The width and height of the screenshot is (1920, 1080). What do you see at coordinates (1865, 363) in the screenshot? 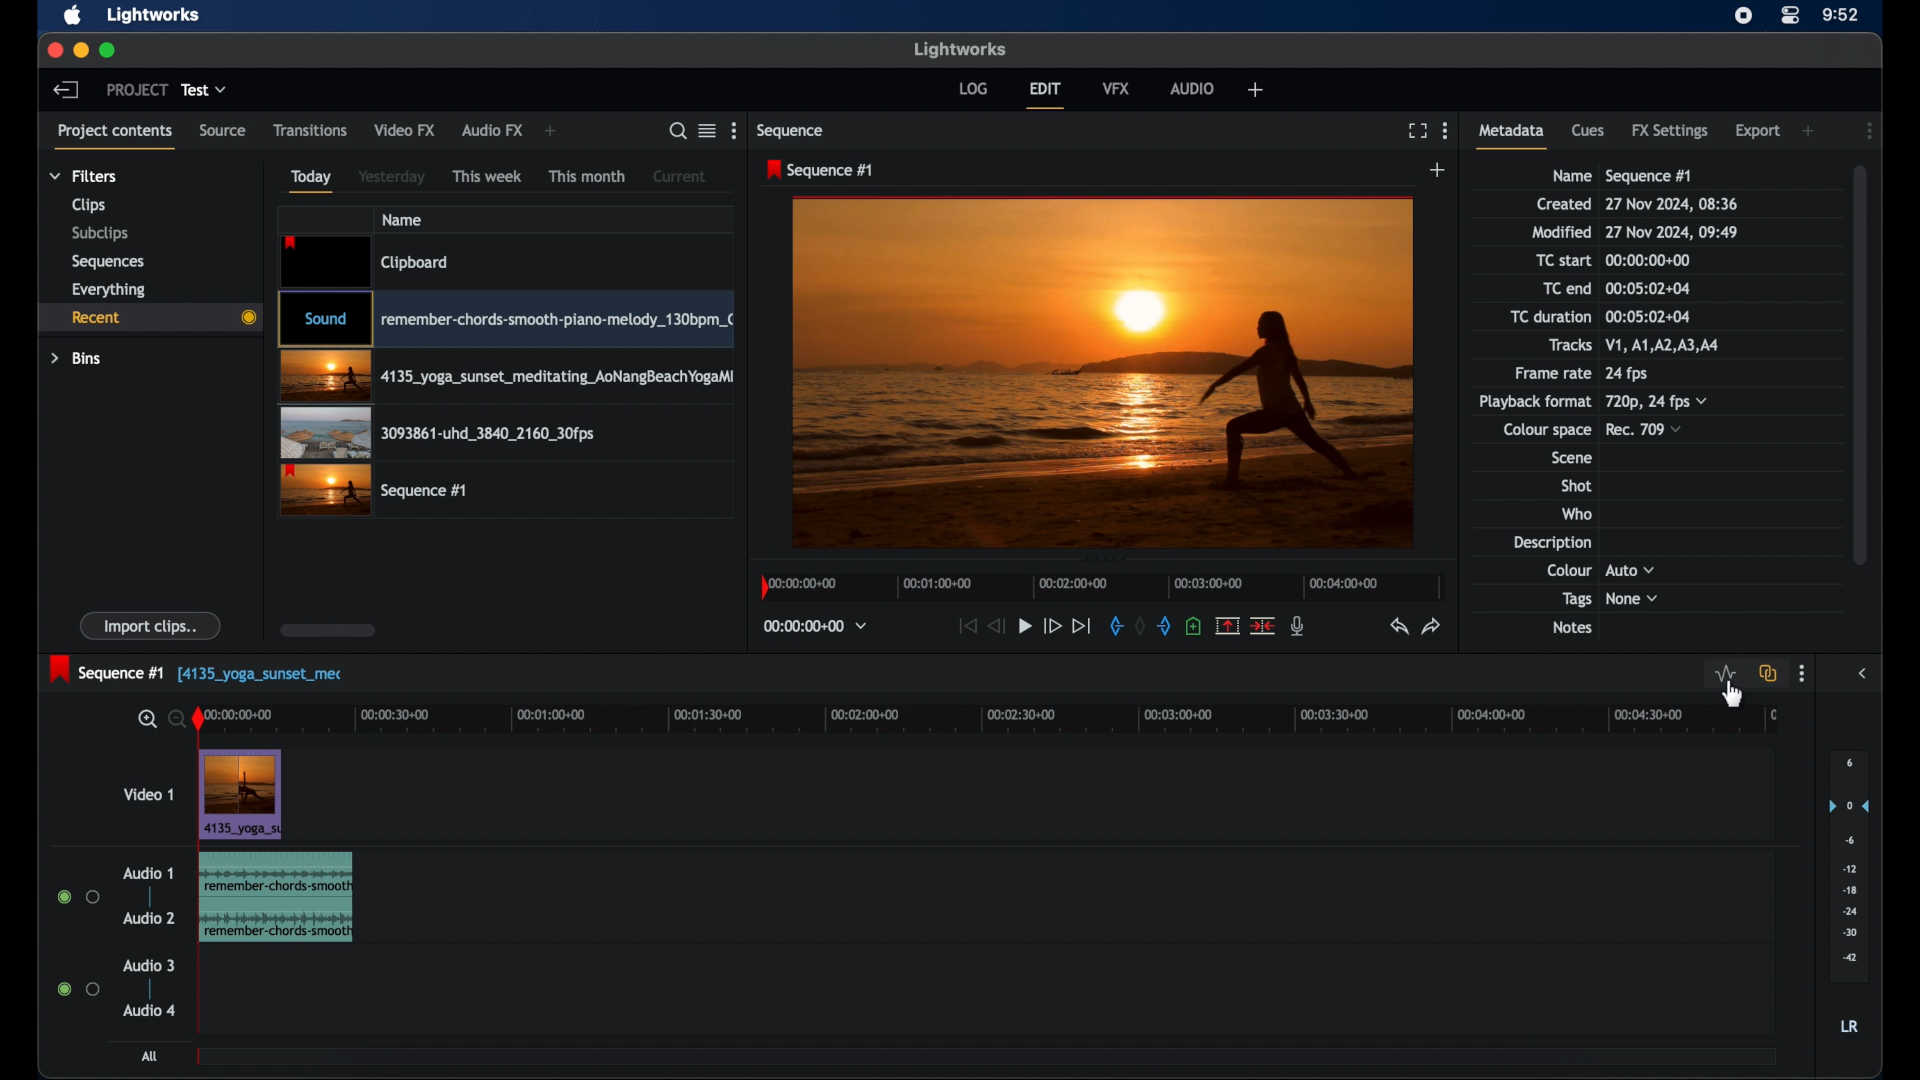
I see `scroll box` at bounding box center [1865, 363].